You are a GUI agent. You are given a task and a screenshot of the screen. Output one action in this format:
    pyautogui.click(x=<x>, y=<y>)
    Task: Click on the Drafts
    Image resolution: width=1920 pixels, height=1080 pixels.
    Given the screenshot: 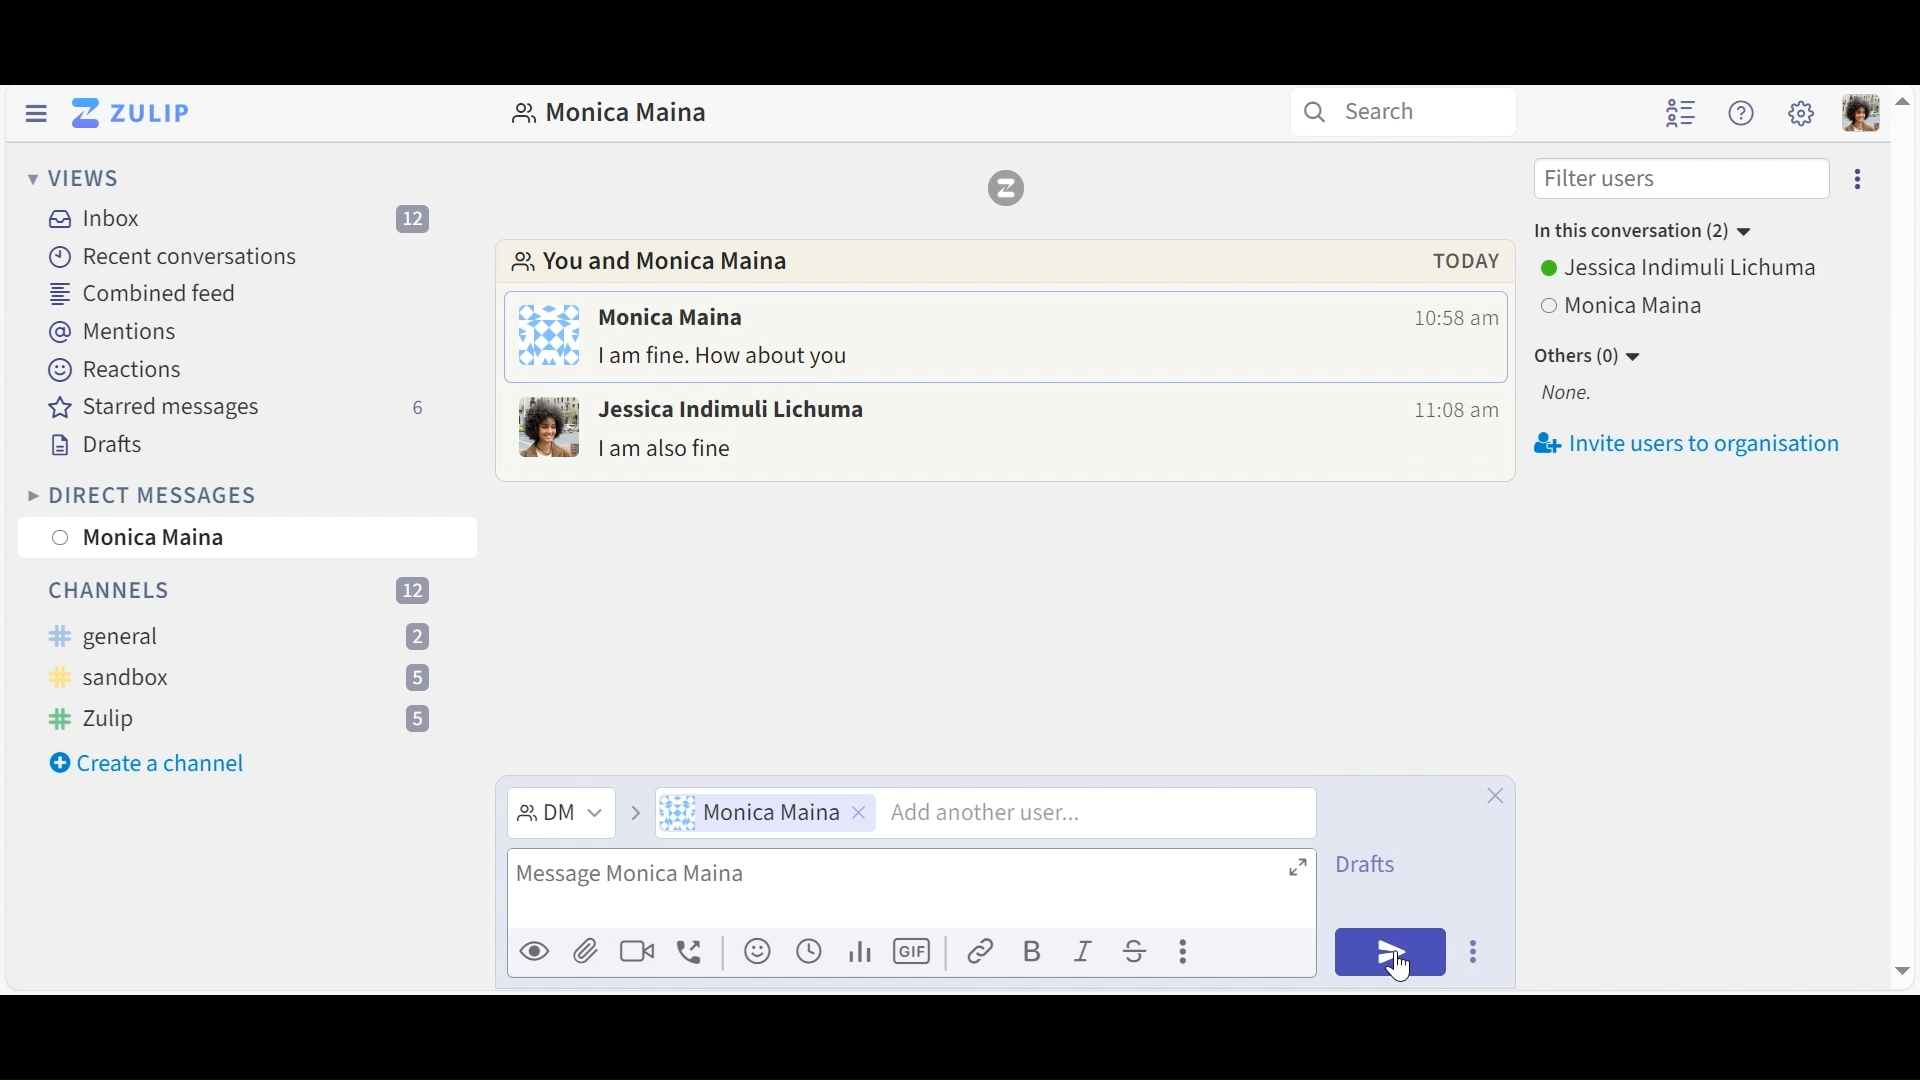 What is the action you would take?
    pyautogui.click(x=98, y=444)
    